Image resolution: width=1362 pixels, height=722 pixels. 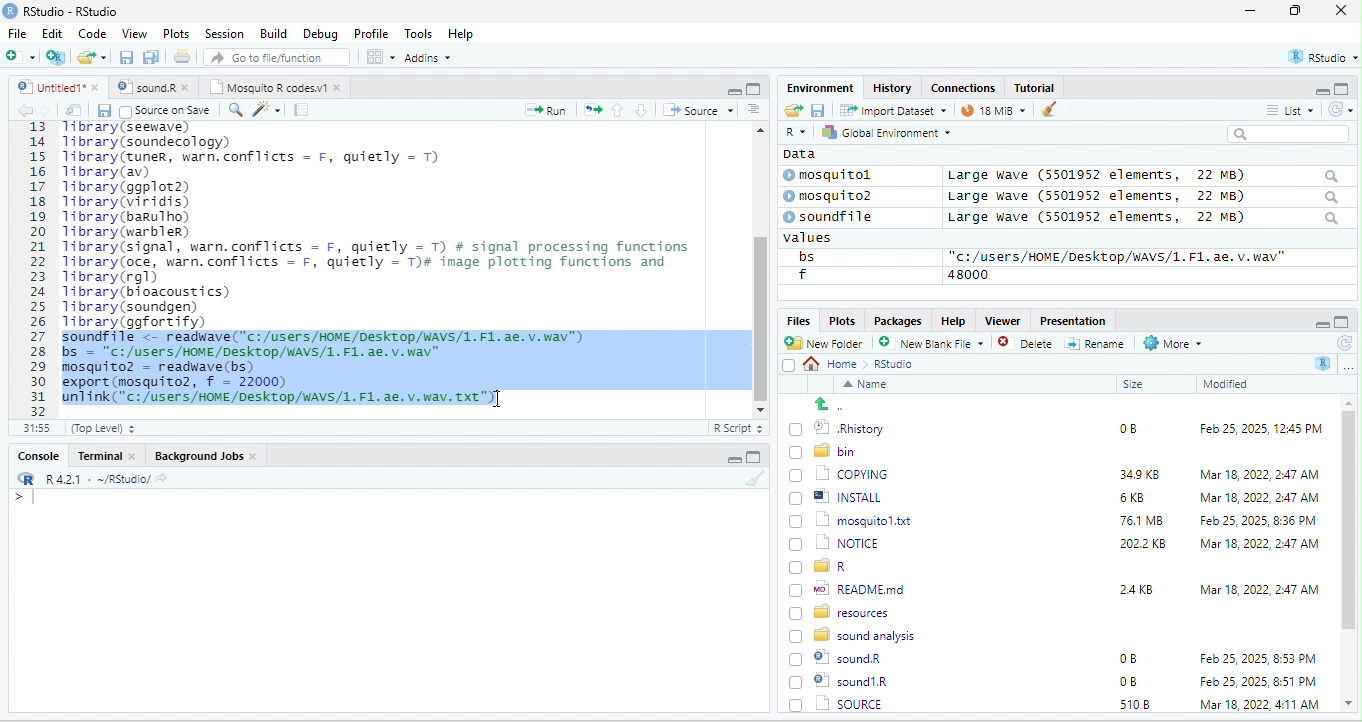 What do you see at coordinates (792, 111) in the screenshot?
I see `open` at bounding box center [792, 111].